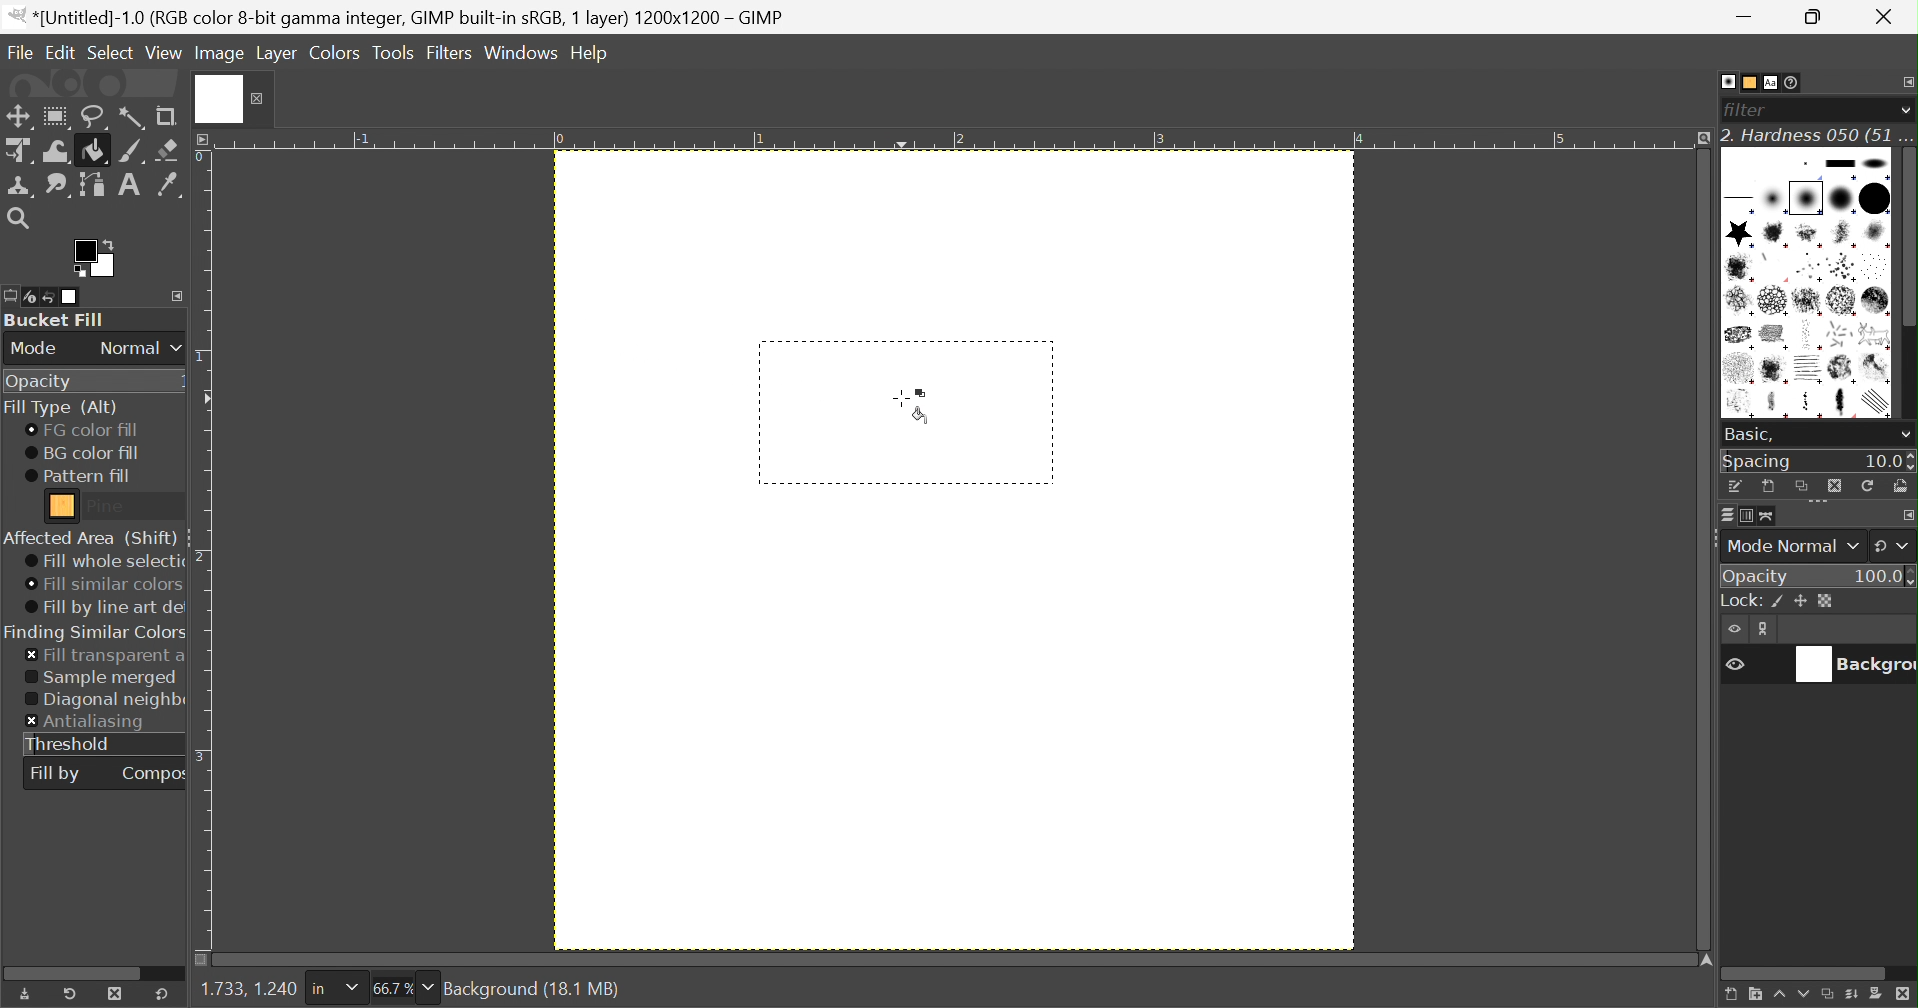  What do you see at coordinates (1736, 486) in the screenshot?
I see `Edit this brush` at bounding box center [1736, 486].